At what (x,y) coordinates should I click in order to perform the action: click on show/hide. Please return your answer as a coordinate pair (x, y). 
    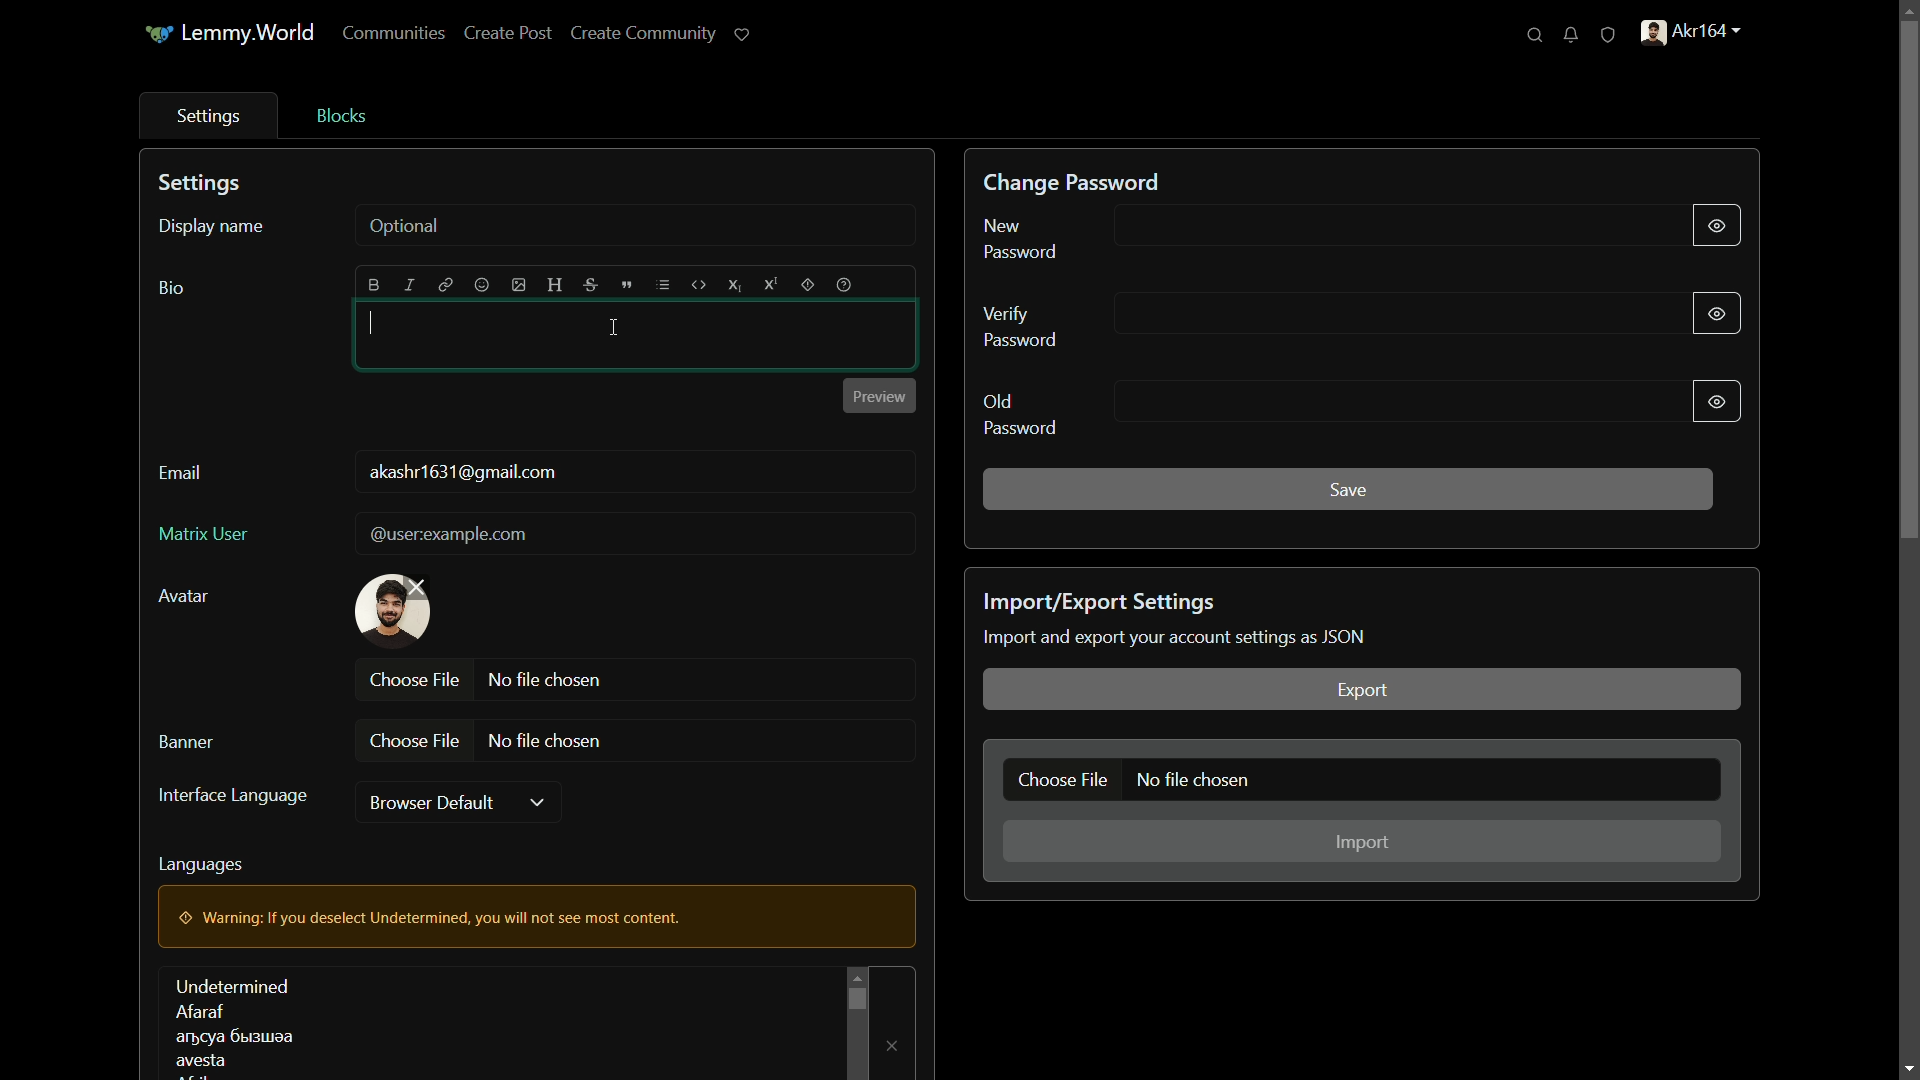
    Looking at the image, I should click on (1717, 224).